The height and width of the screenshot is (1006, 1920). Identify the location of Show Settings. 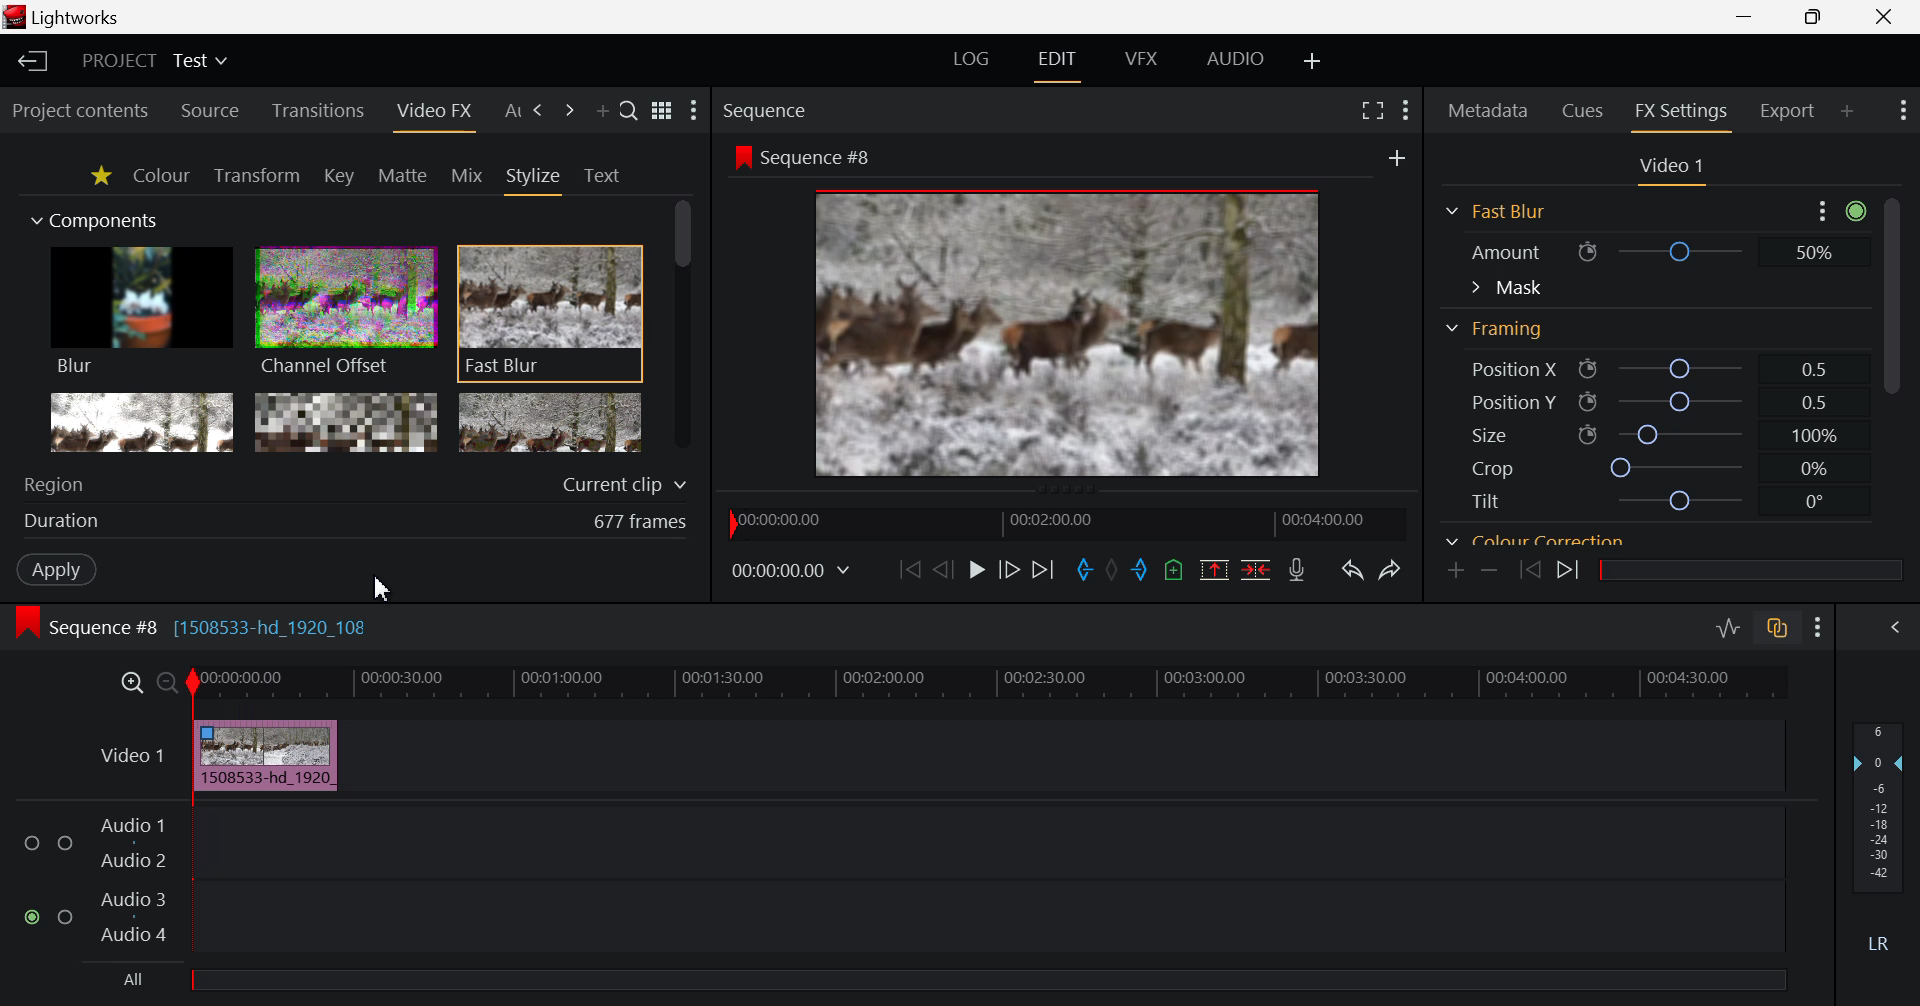
(1404, 110).